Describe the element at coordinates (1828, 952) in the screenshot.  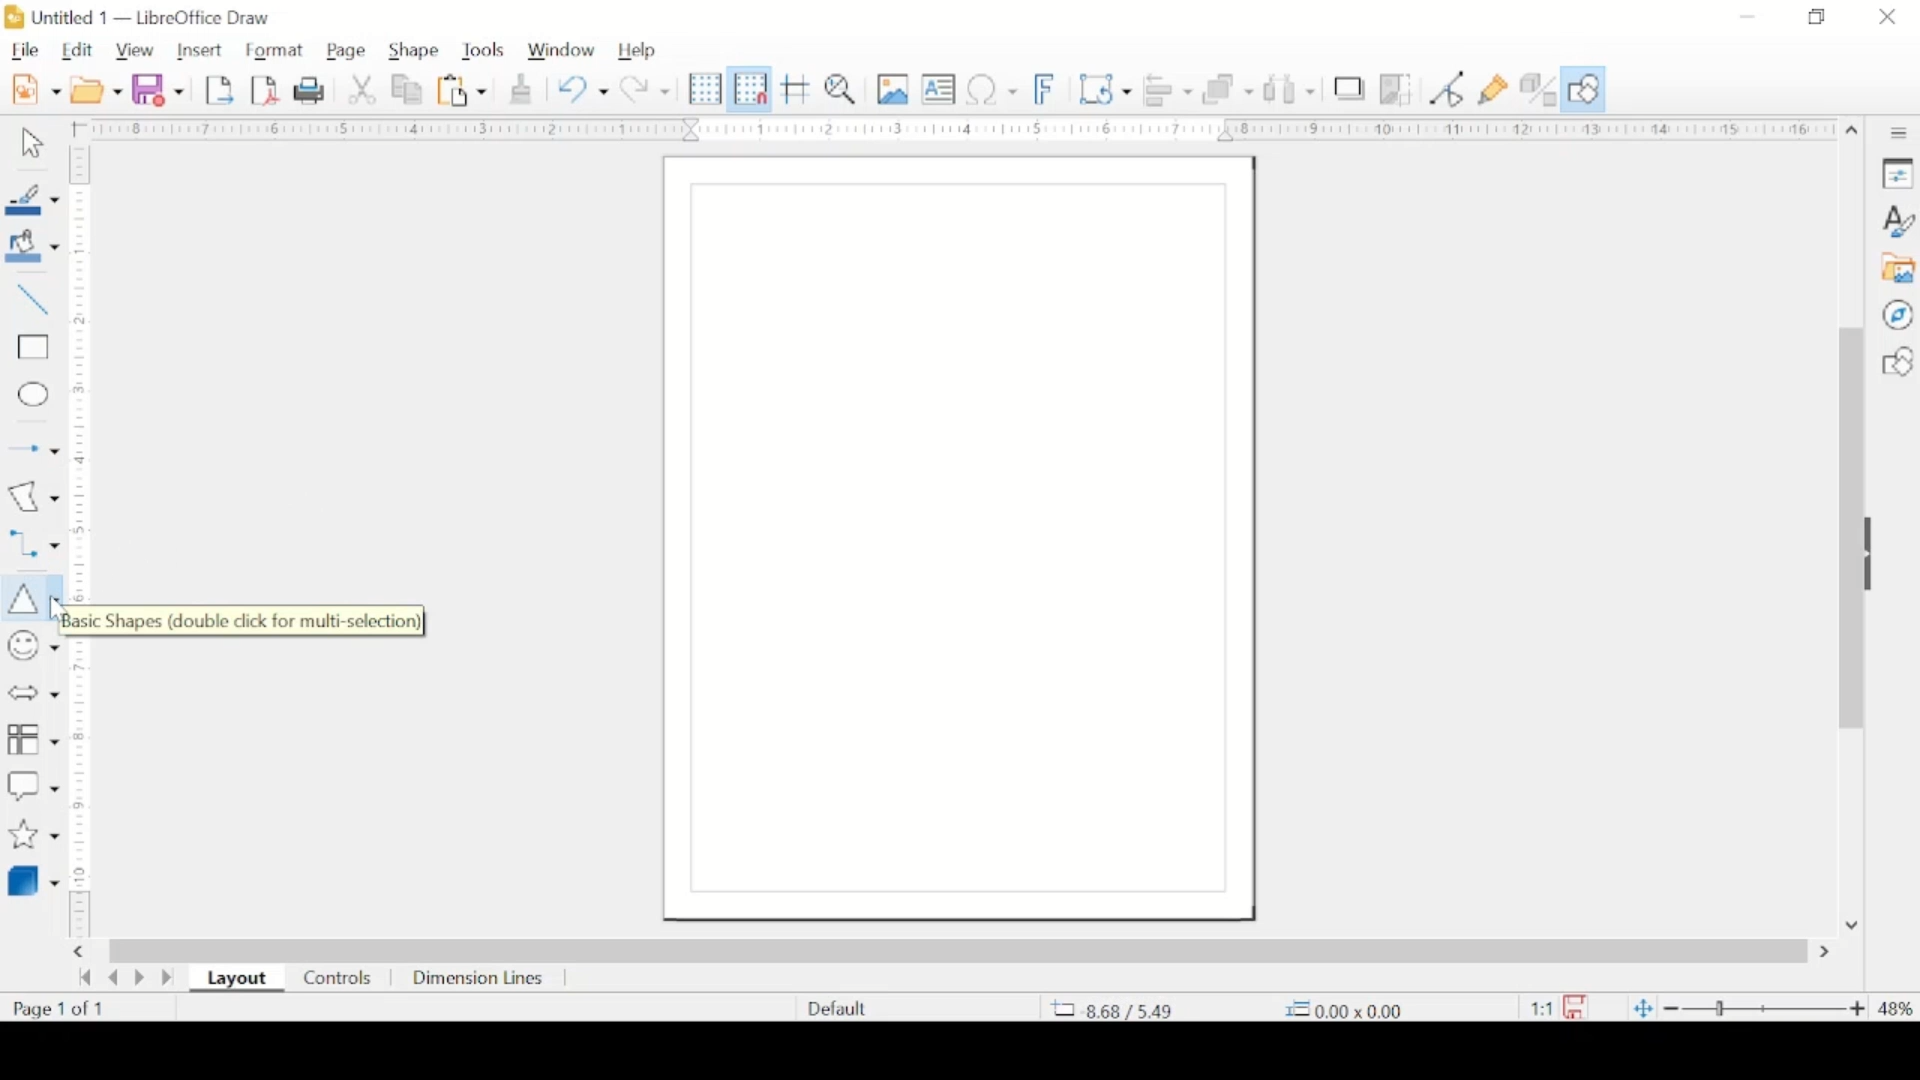
I see `scroll right arrow` at that location.